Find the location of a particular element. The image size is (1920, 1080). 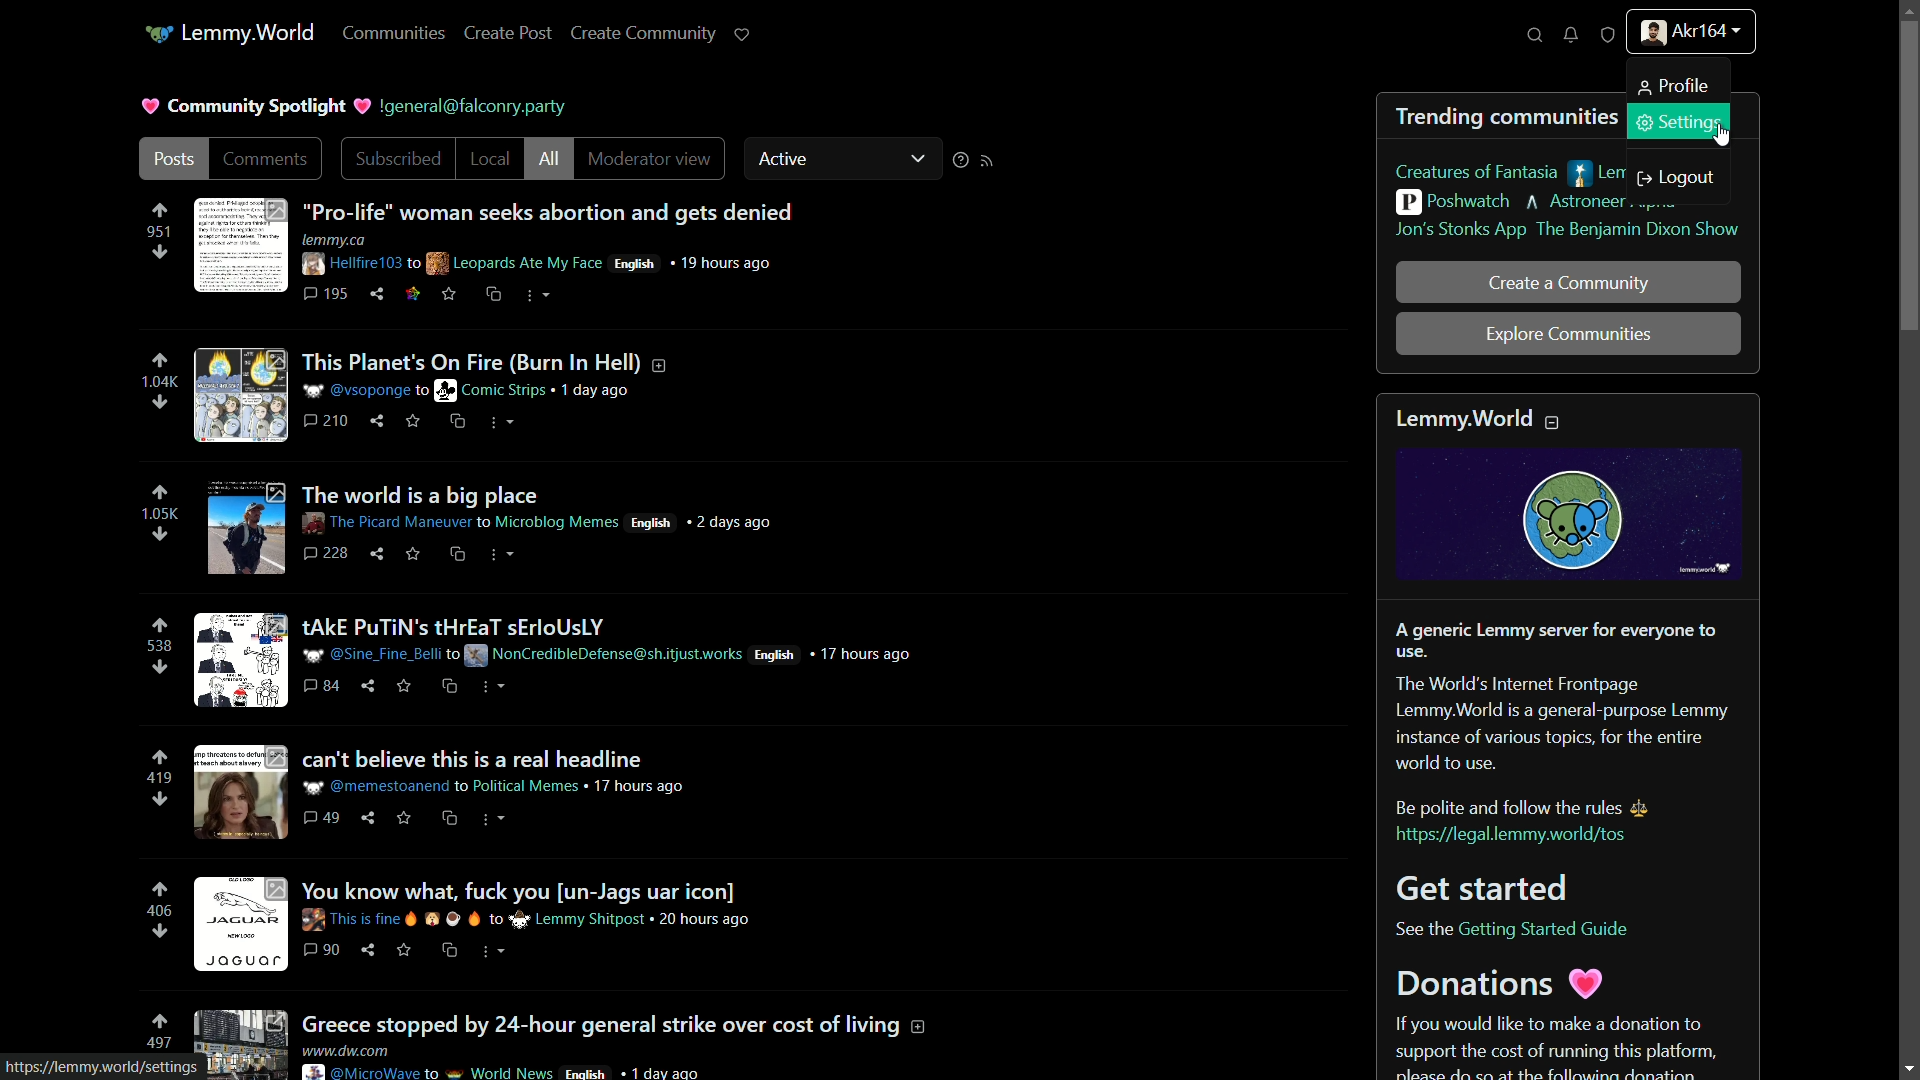

post-7 is located at coordinates (561, 1039).